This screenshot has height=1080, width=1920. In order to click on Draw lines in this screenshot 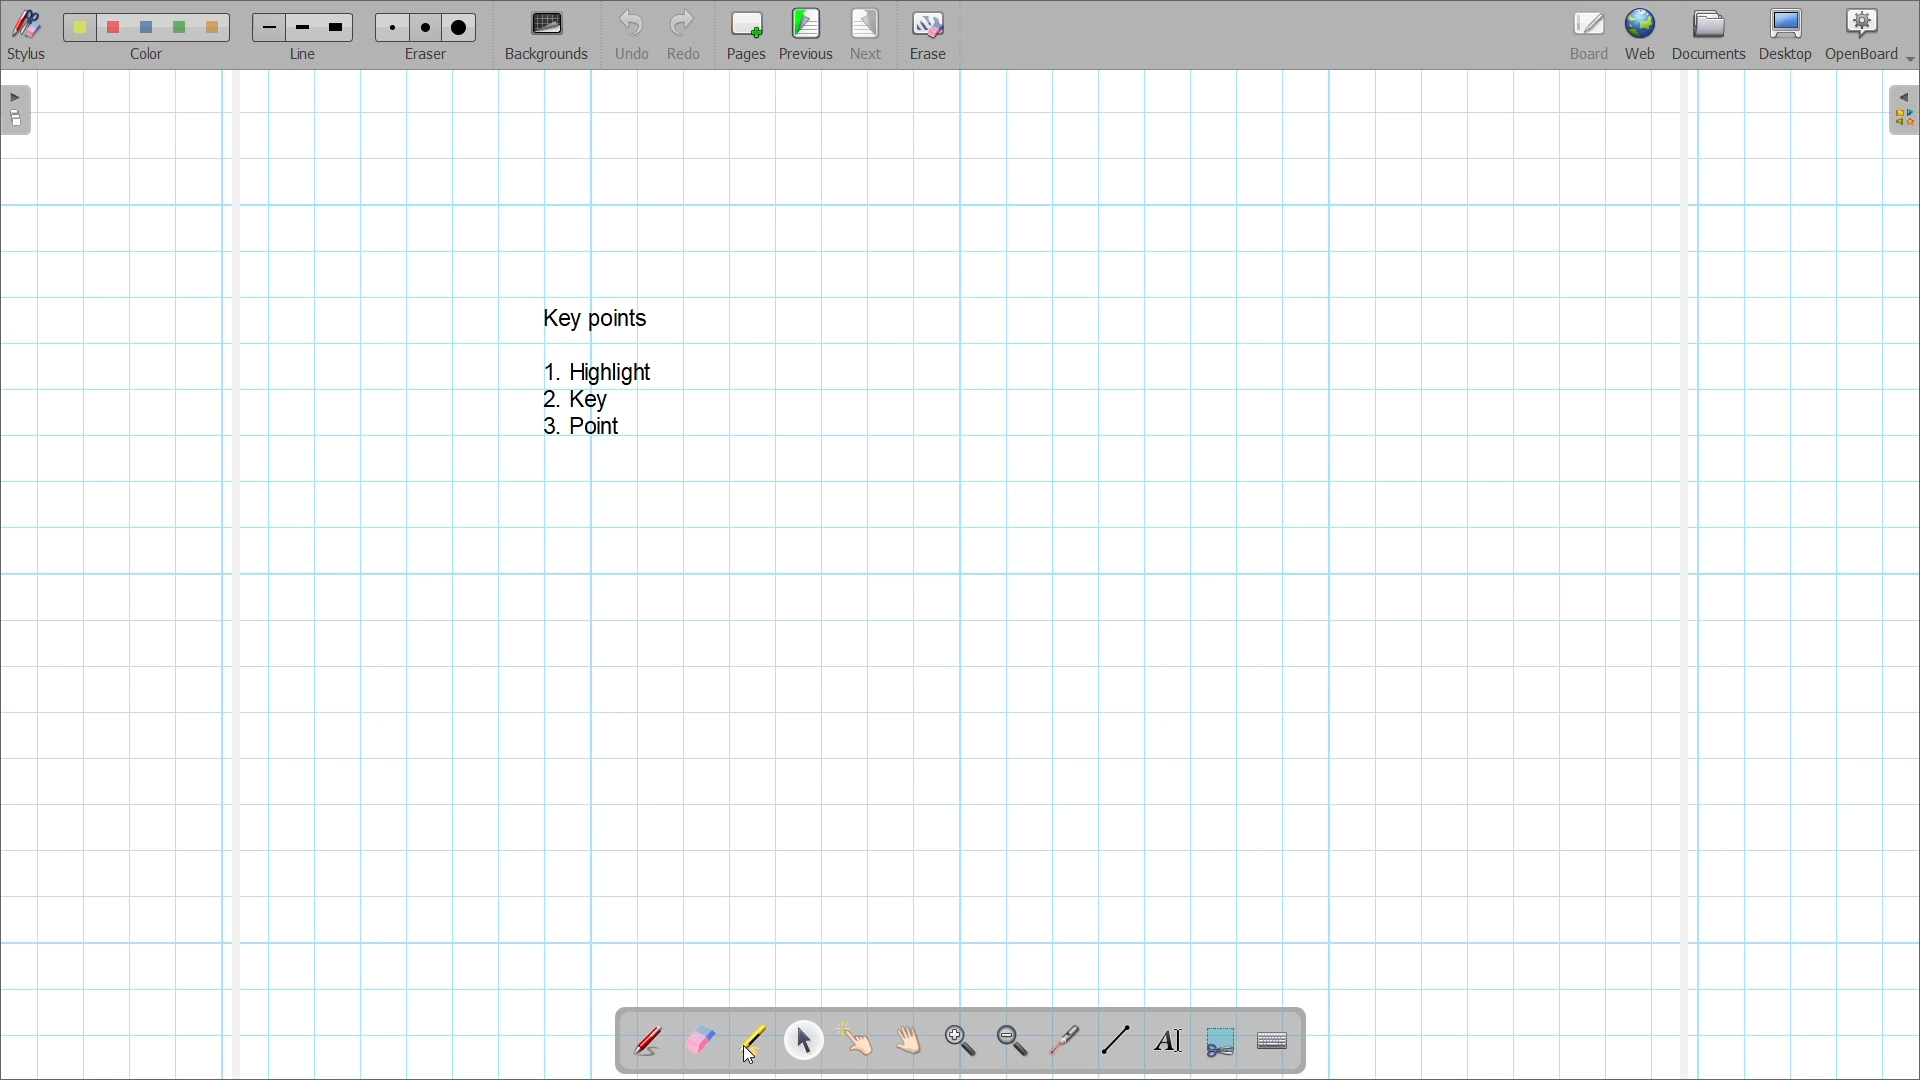, I will do `click(1115, 1040)`.